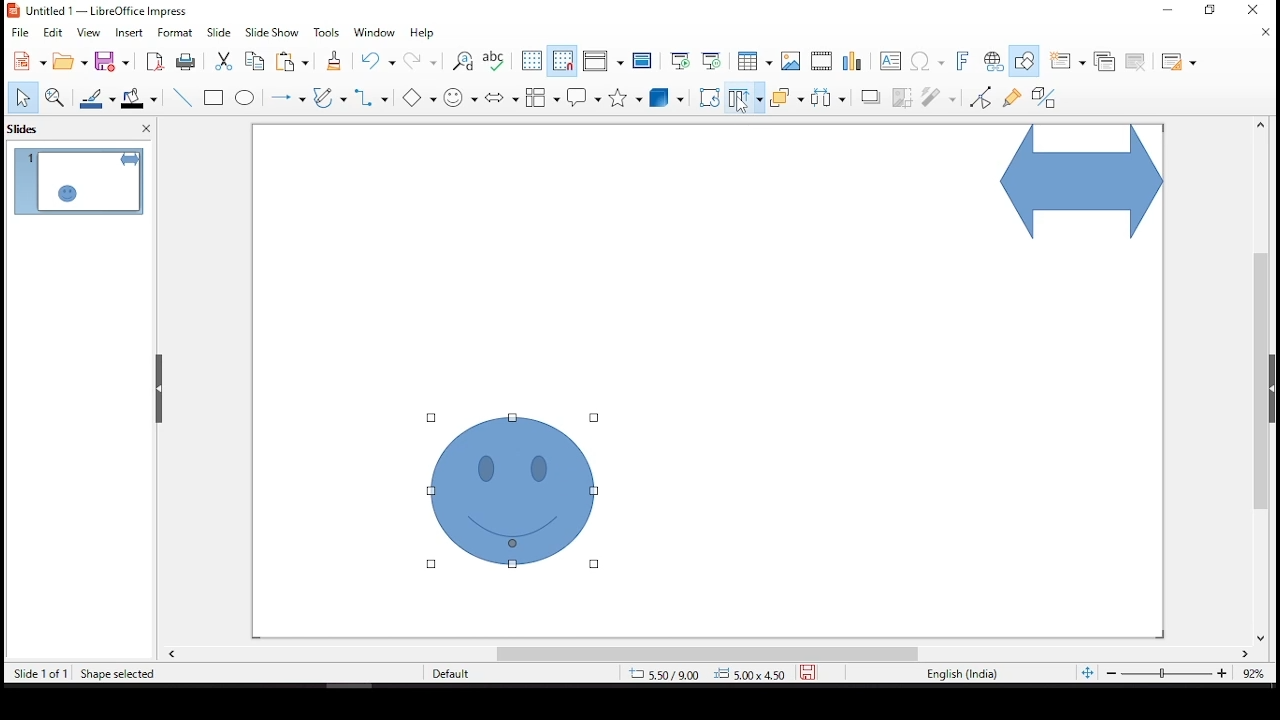  What do you see at coordinates (422, 65) in the screenshot?
I see `redo` at bounding box center [422, 65].